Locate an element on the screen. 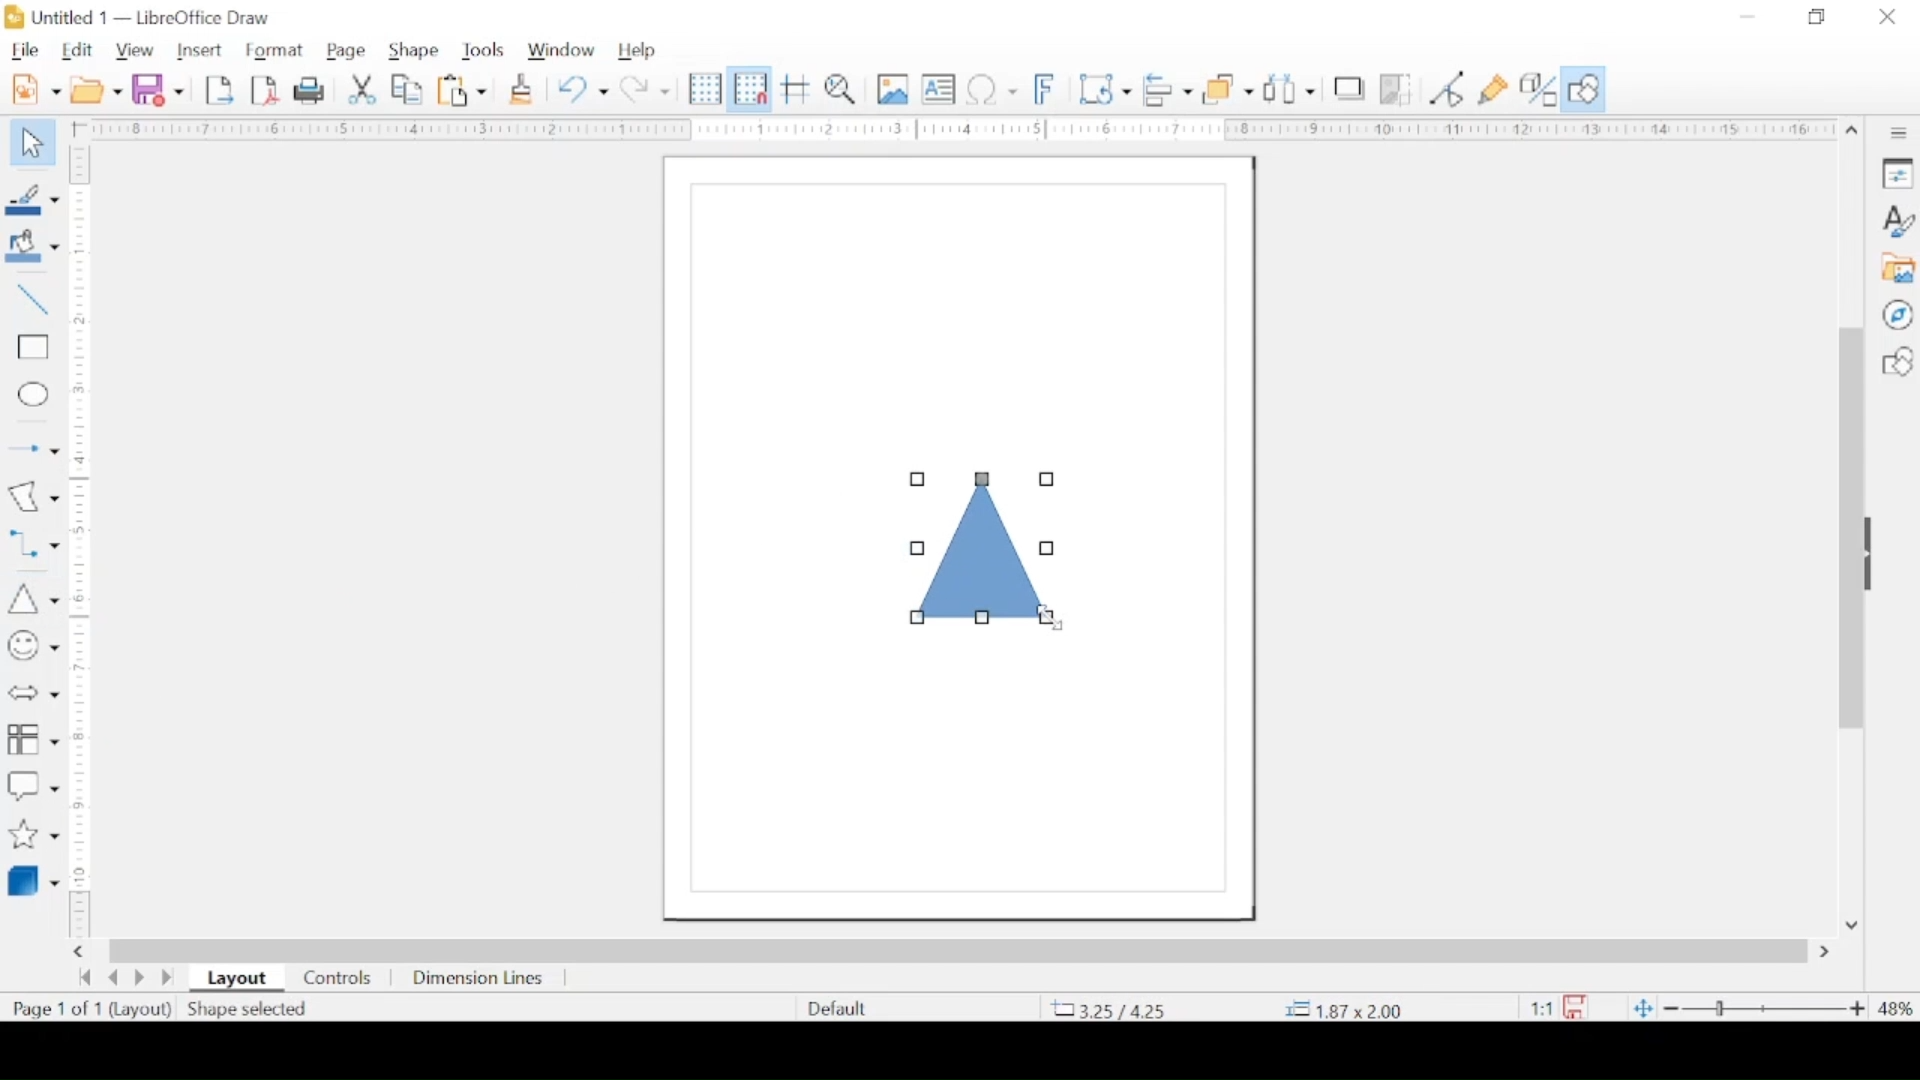  page count is located at coordinates (57, 1009).